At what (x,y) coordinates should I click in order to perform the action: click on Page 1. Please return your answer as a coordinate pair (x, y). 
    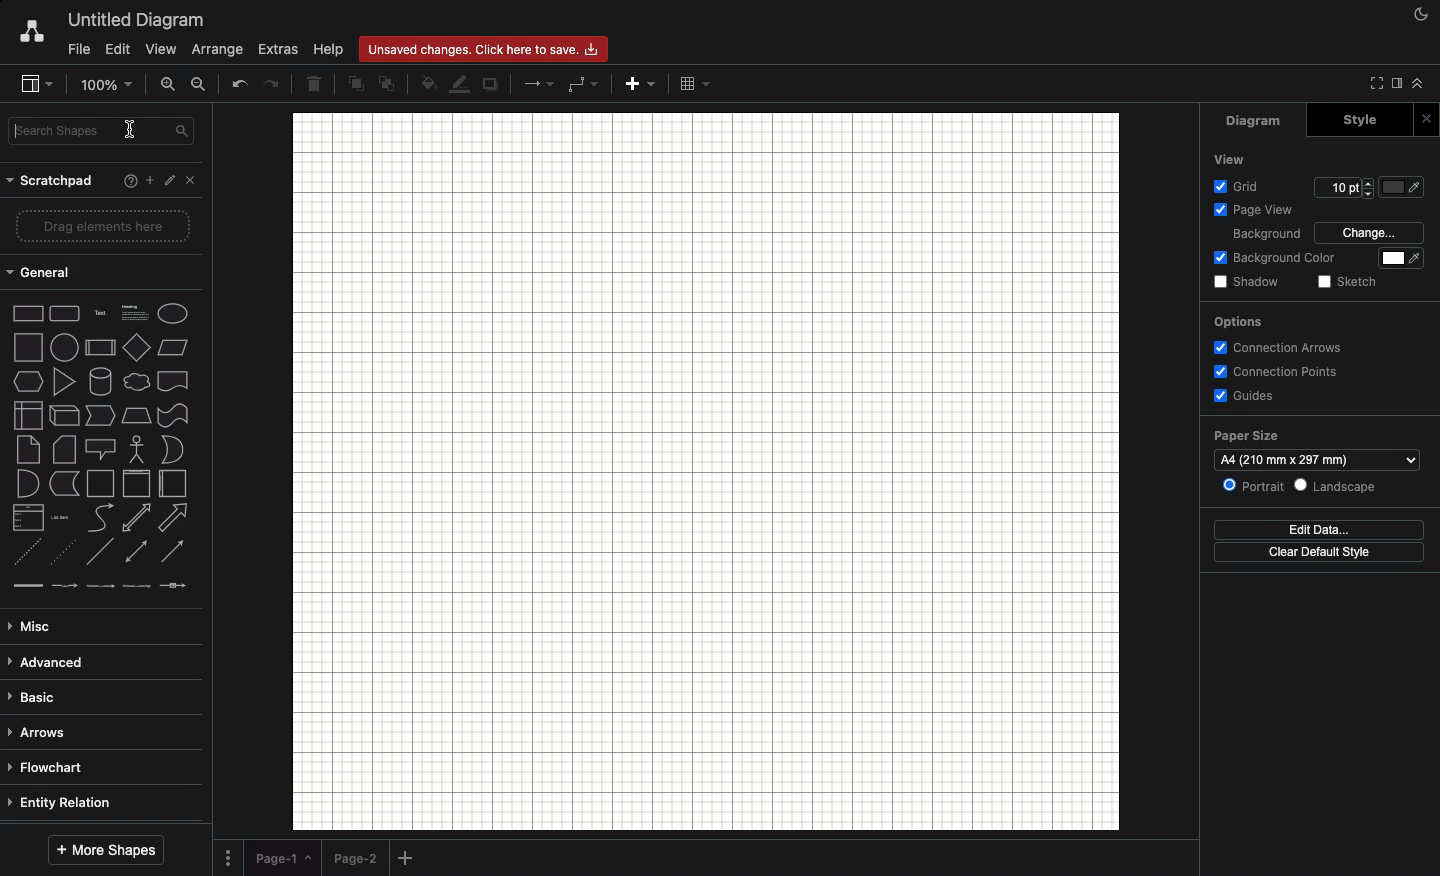
    Looking at the image, I should click on (282, 855).